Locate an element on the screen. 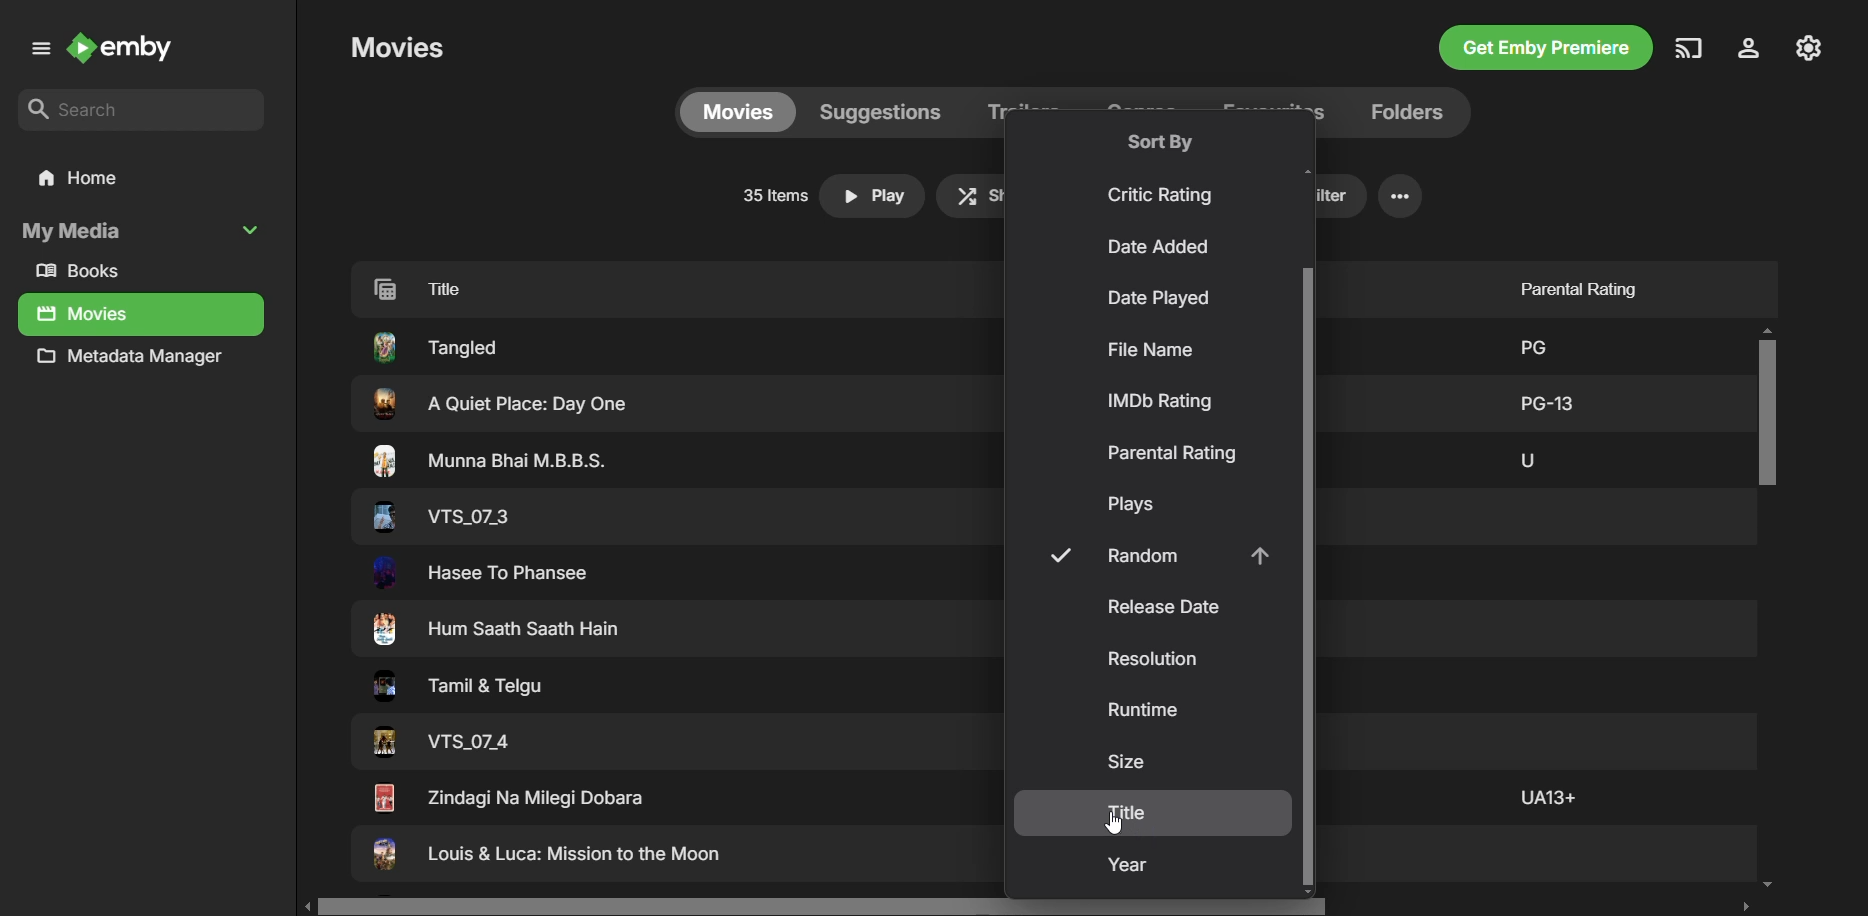   is located at coordinates (483, 573).